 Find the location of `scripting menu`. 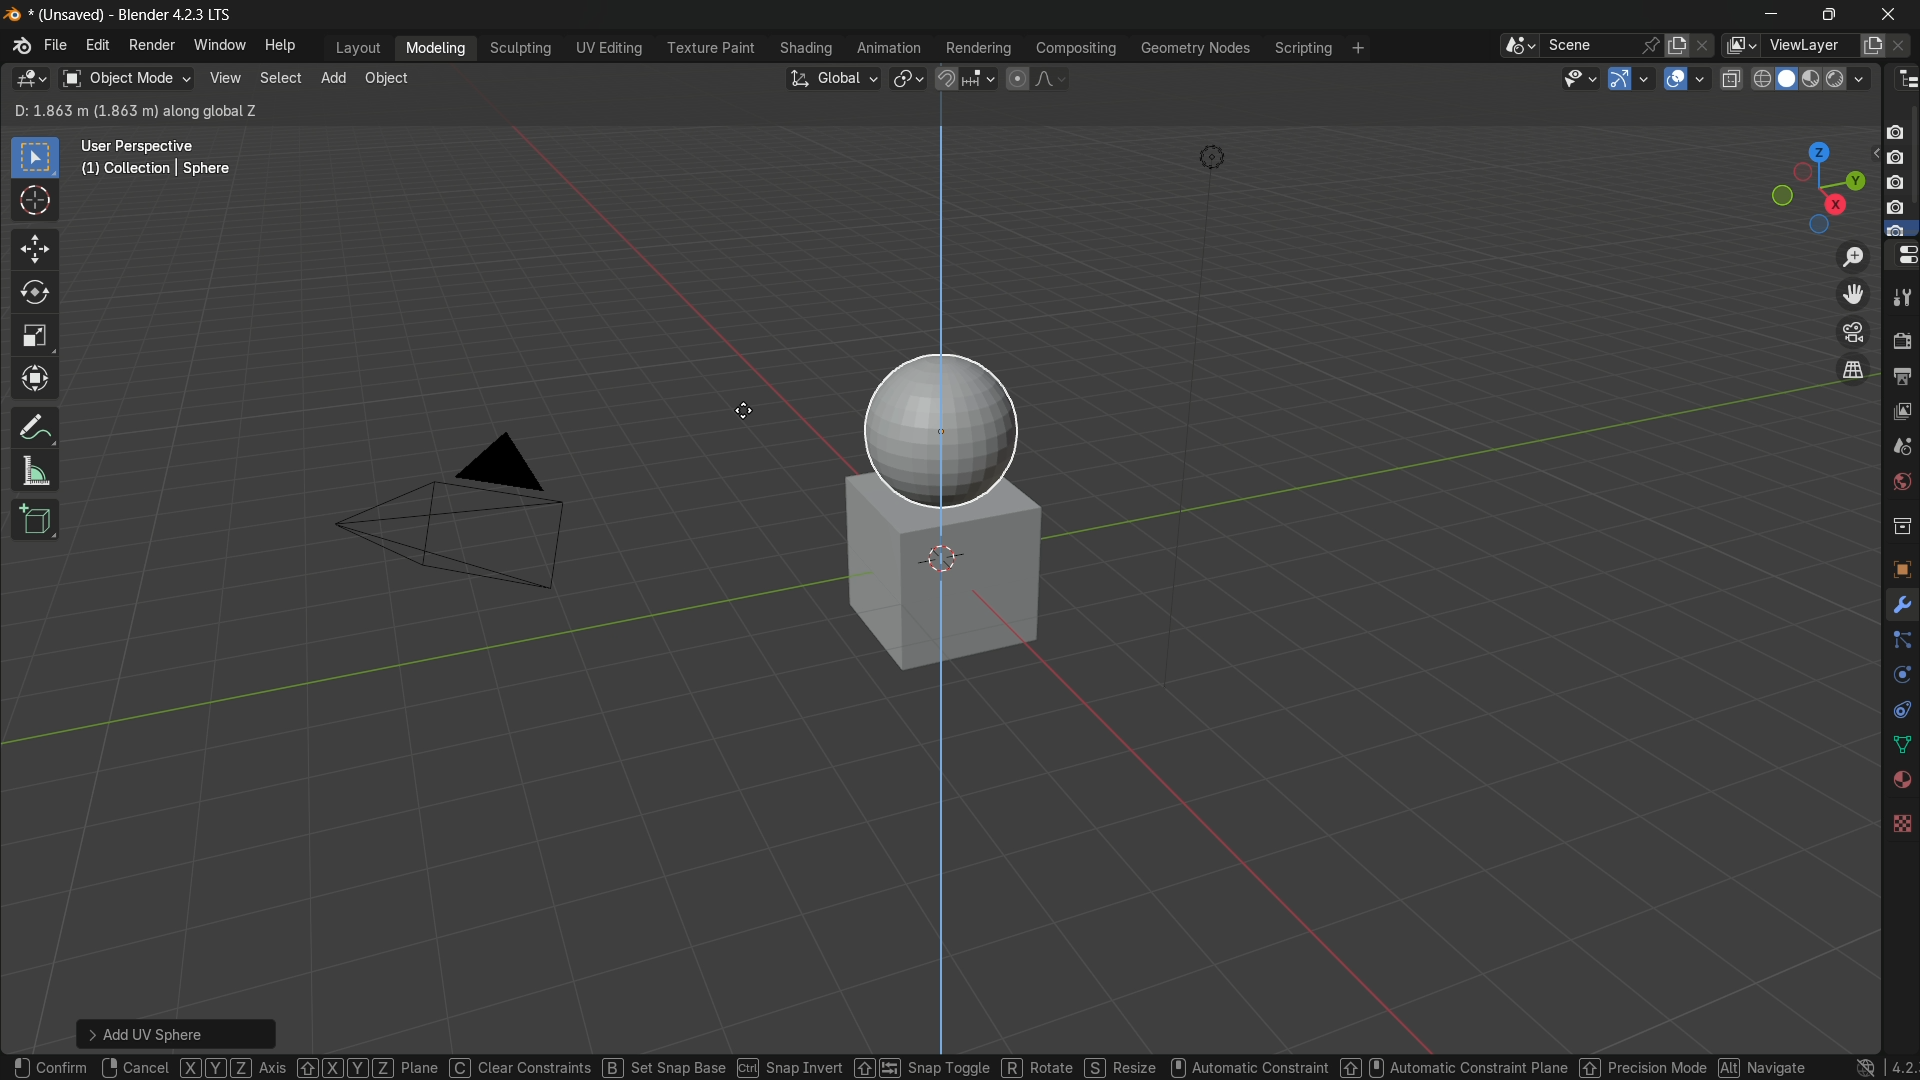

scripting menu is located at coordinates (1302, 47).